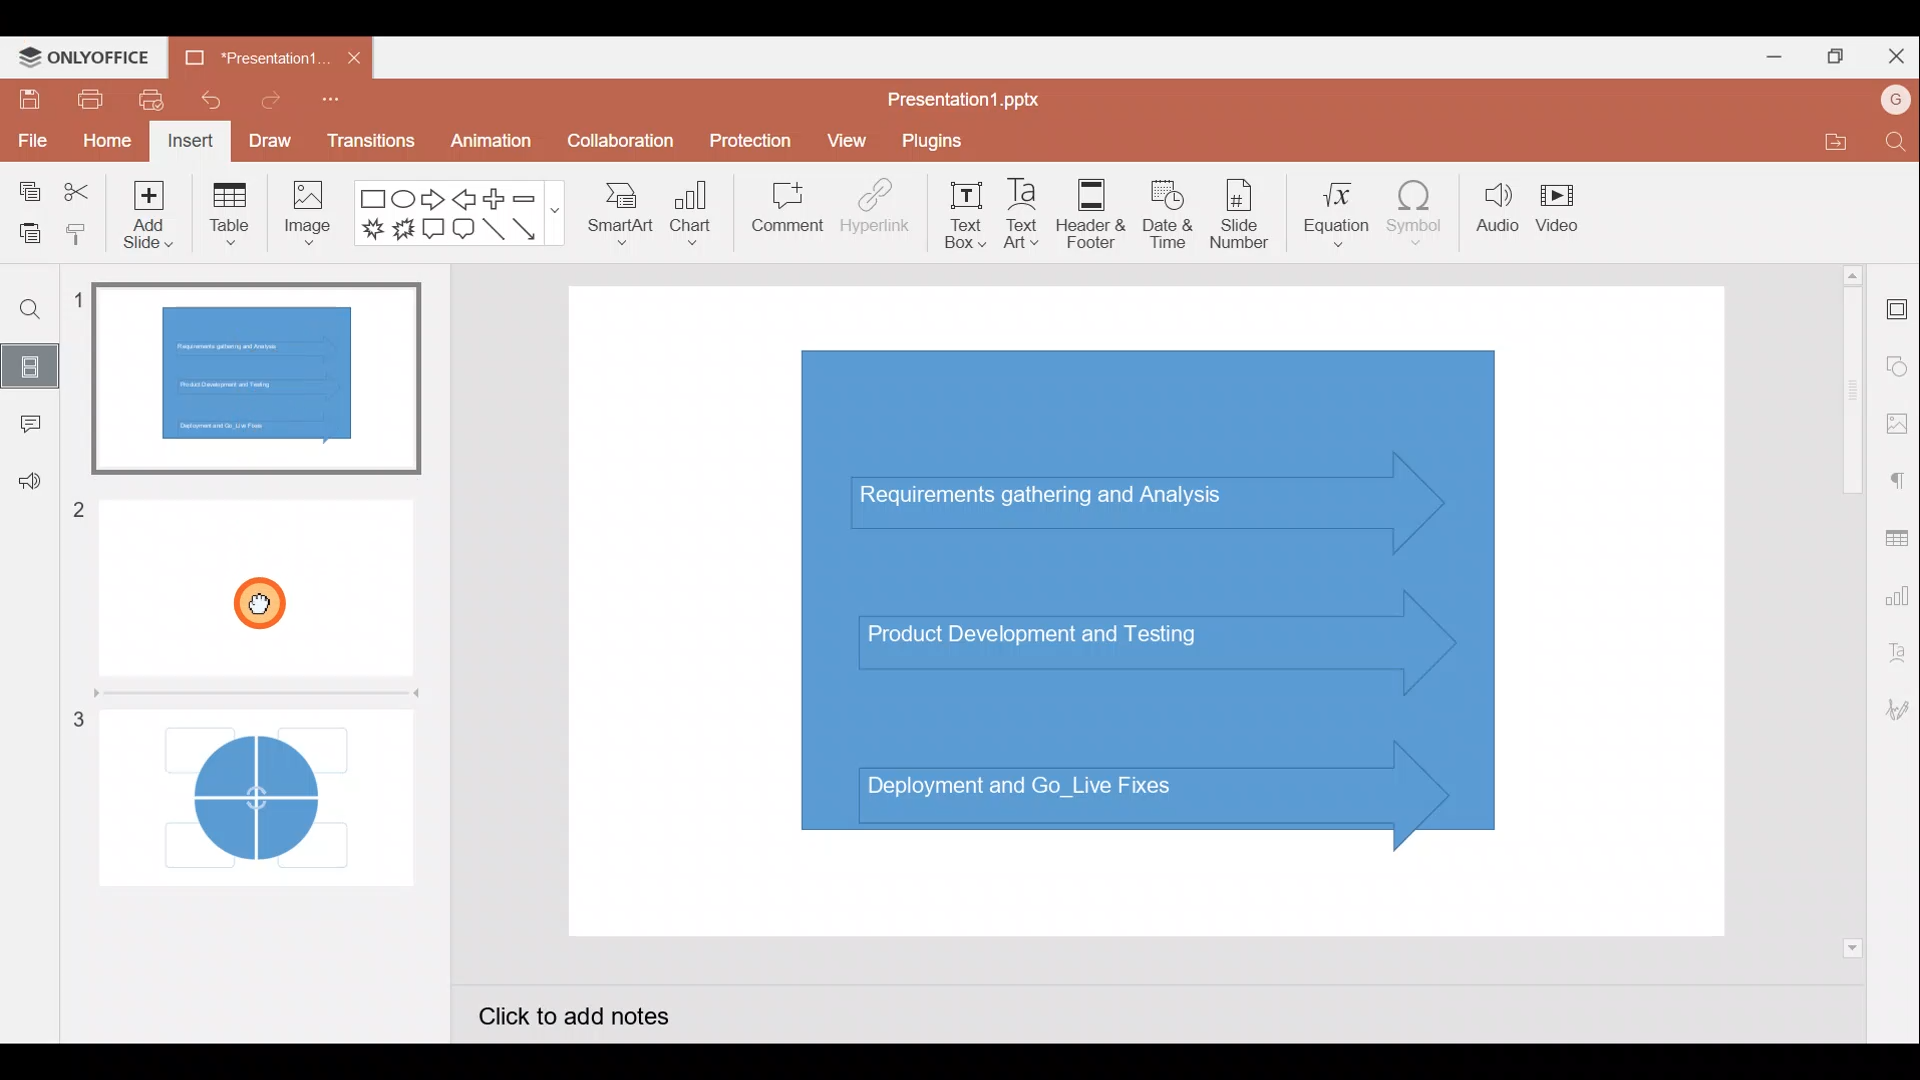  I want to click on Table, so click(229, 218).